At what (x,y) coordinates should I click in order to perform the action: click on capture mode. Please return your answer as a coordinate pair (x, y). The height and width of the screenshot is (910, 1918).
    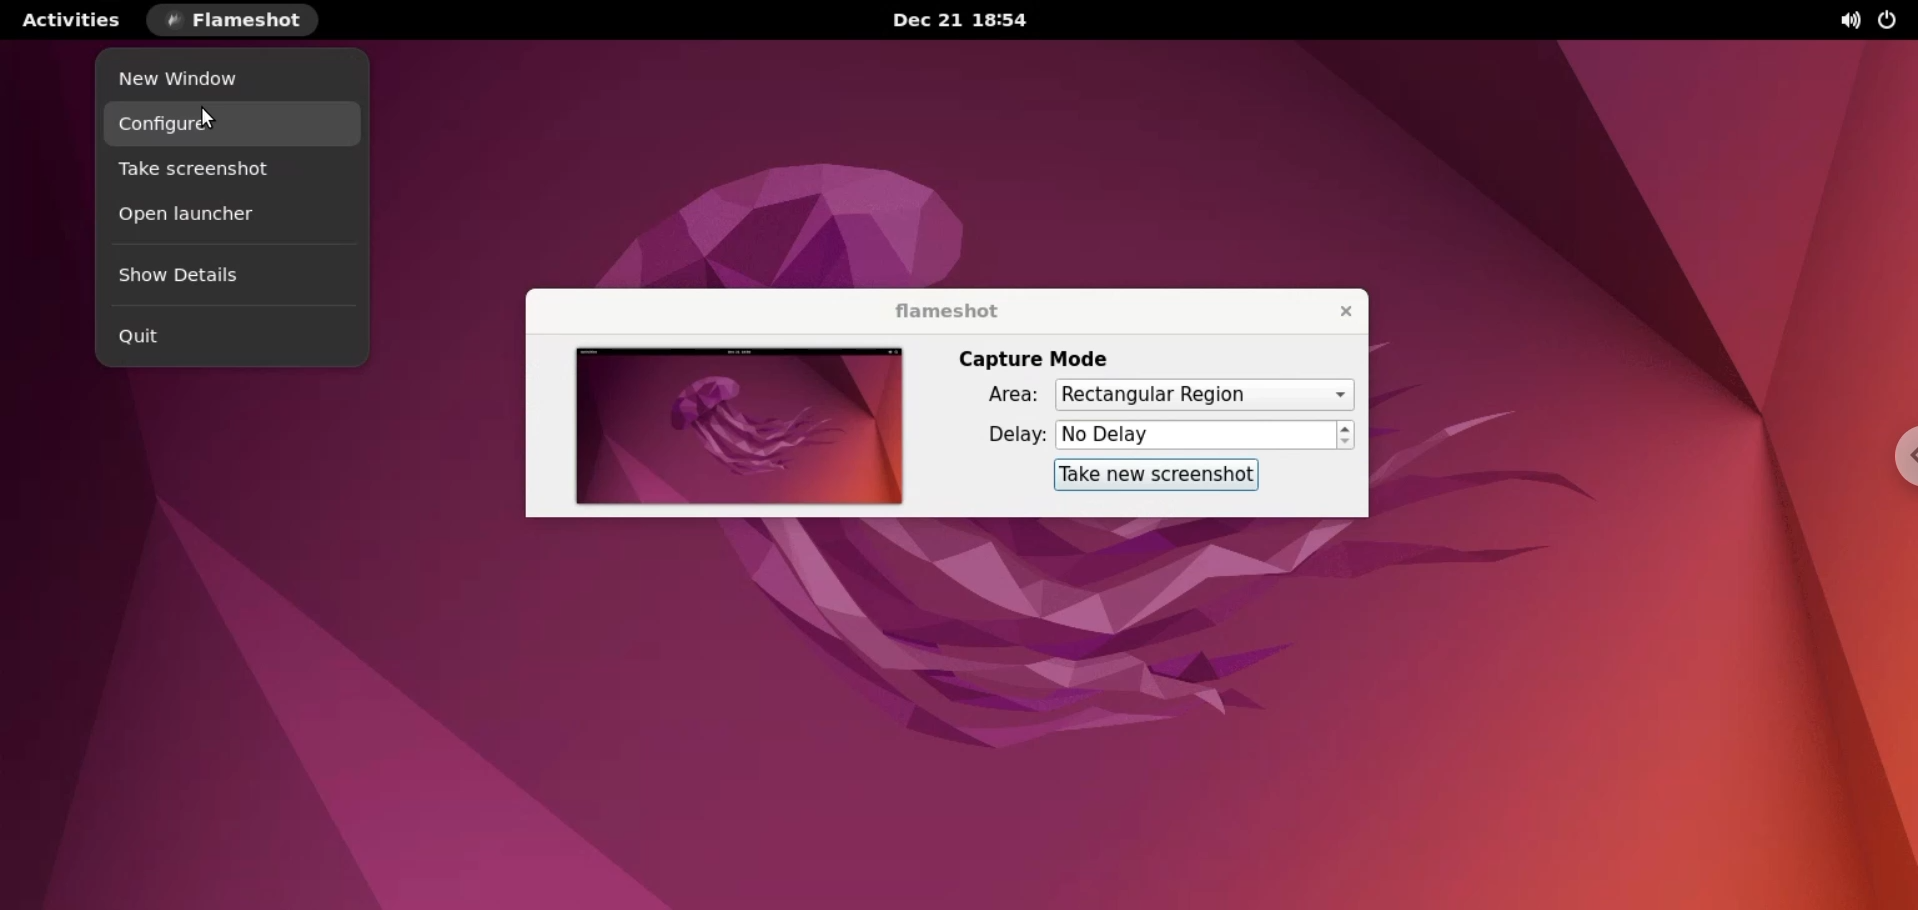
    Looking at the image, I should click on (1036, 357).